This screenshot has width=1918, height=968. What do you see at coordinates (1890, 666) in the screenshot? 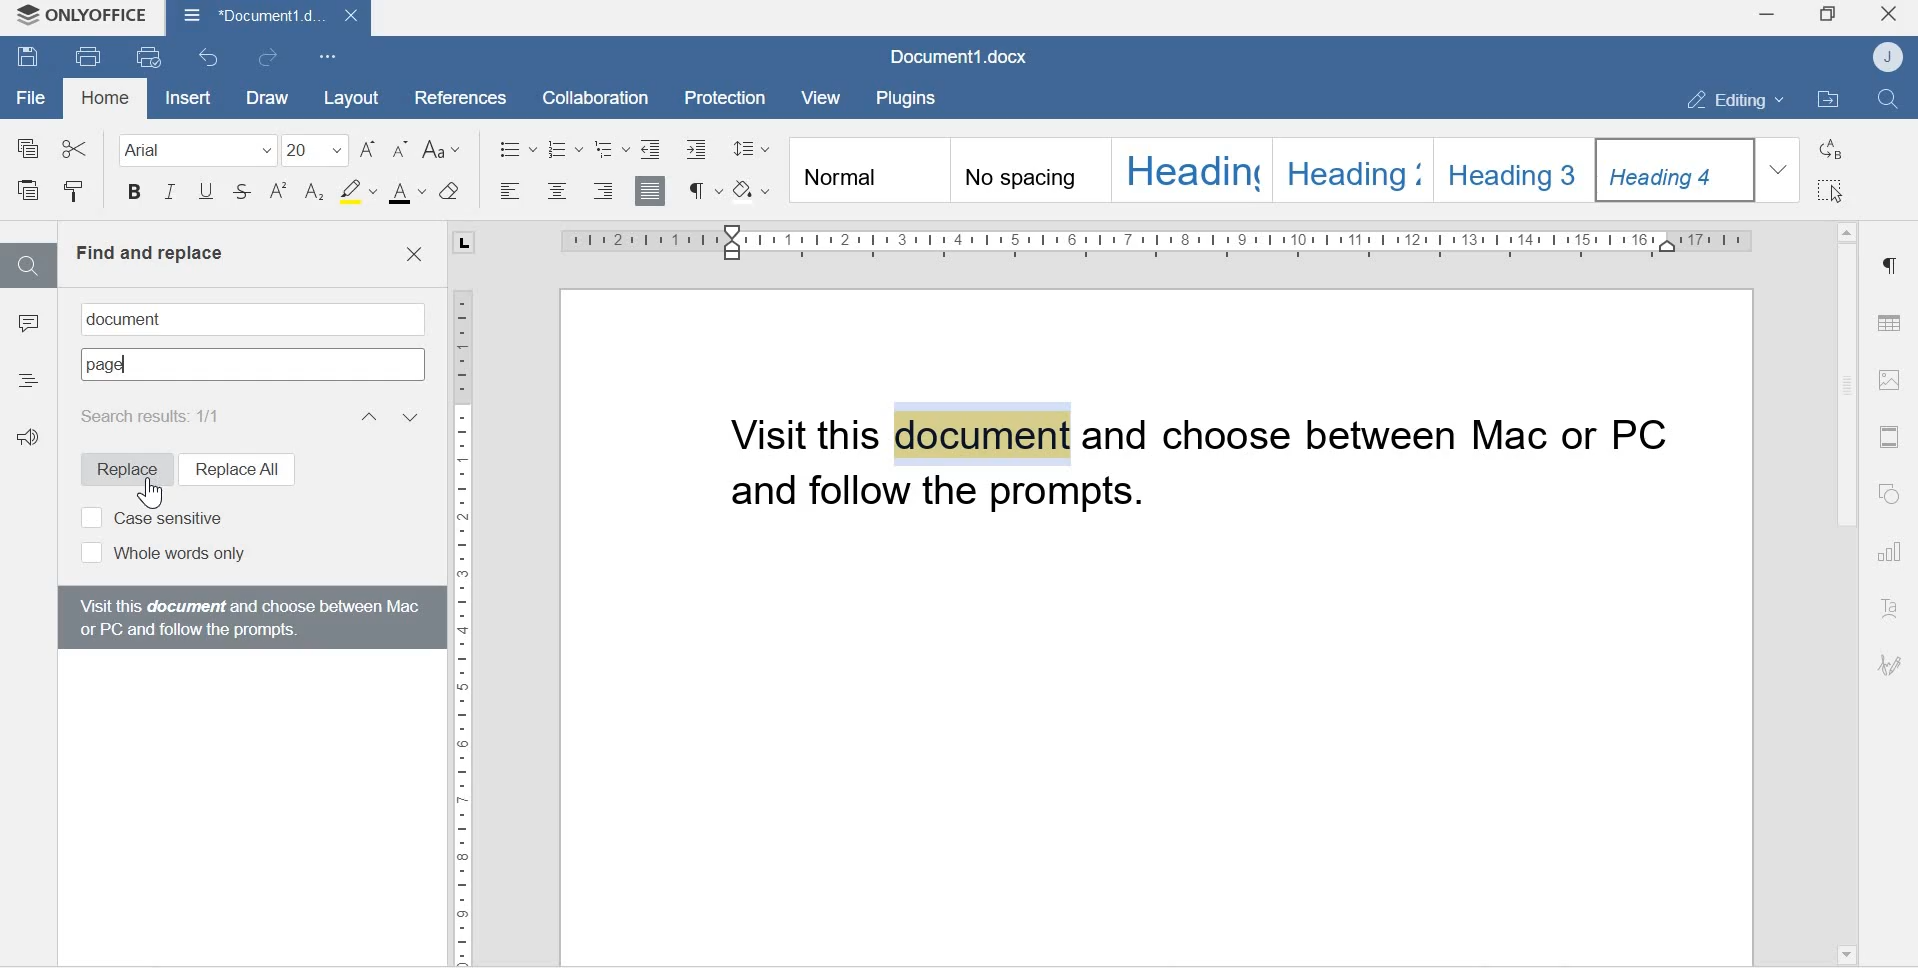
I see `Signature` at bounding box center [1890, 666].